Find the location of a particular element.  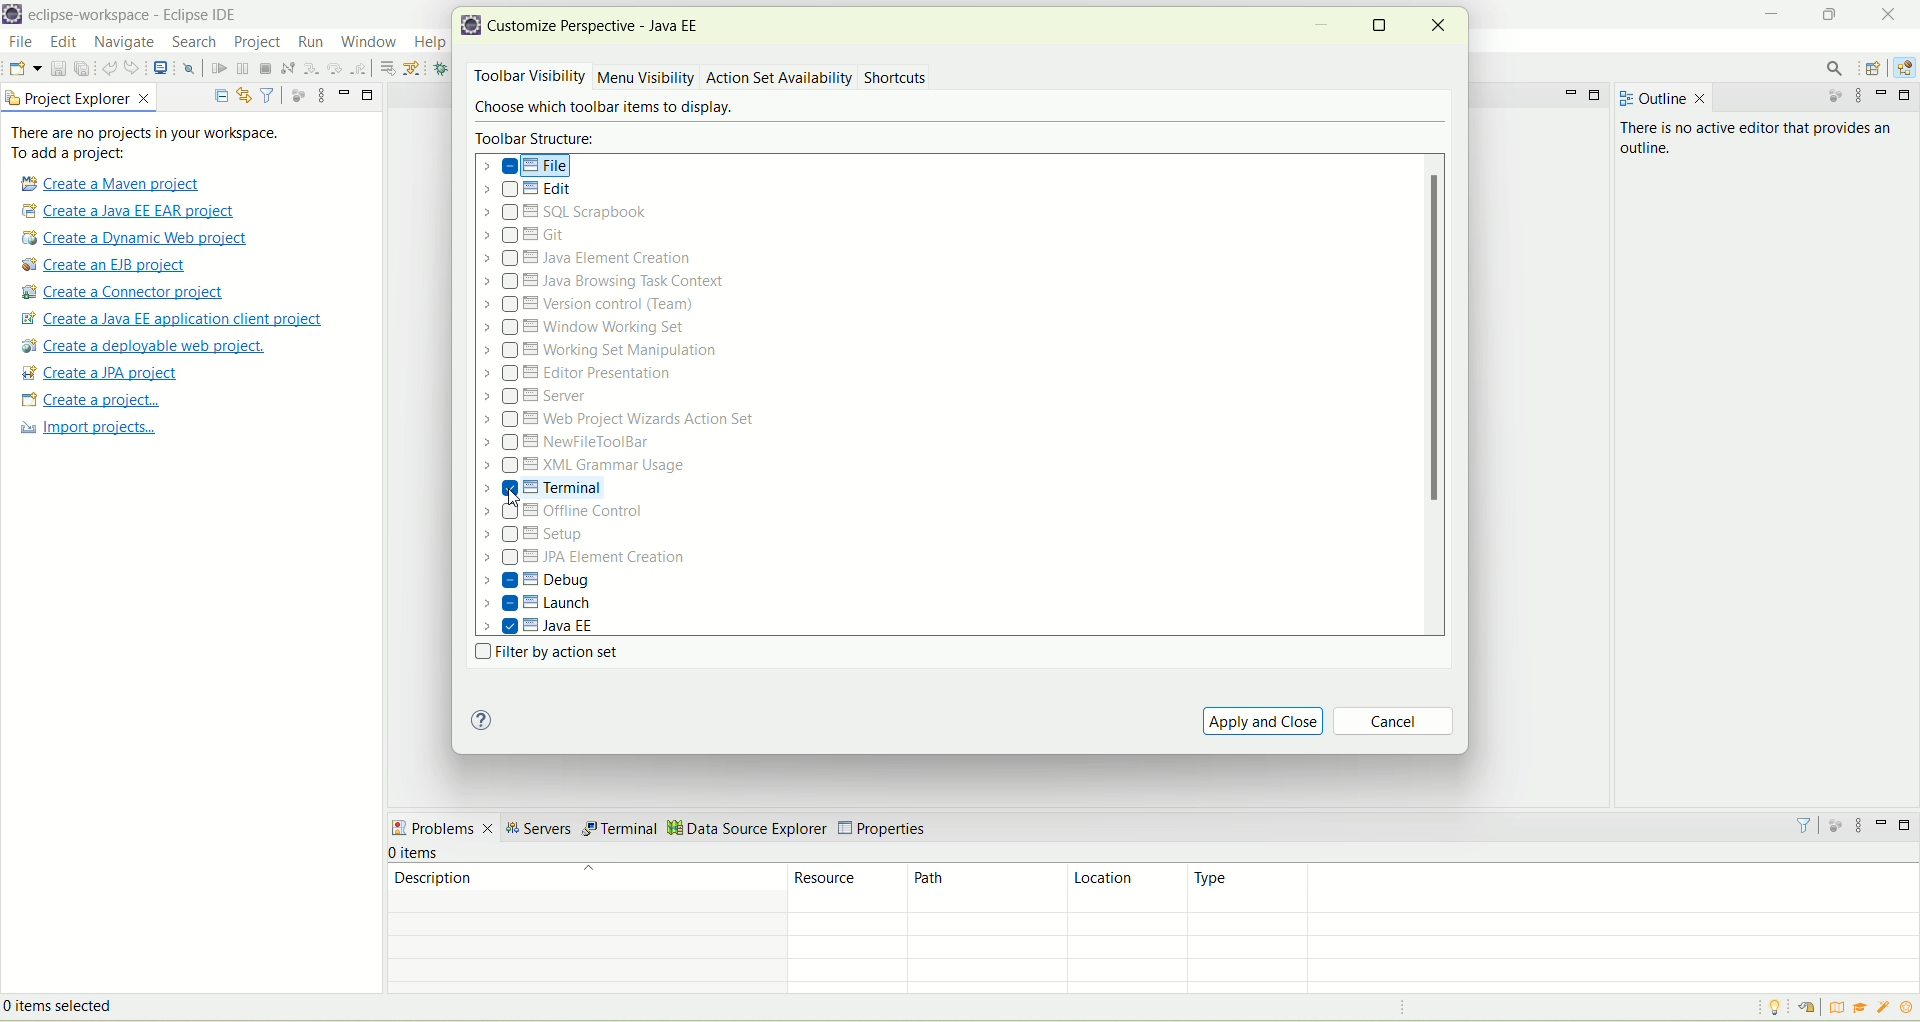

setup is located at coordinates (541, 536).